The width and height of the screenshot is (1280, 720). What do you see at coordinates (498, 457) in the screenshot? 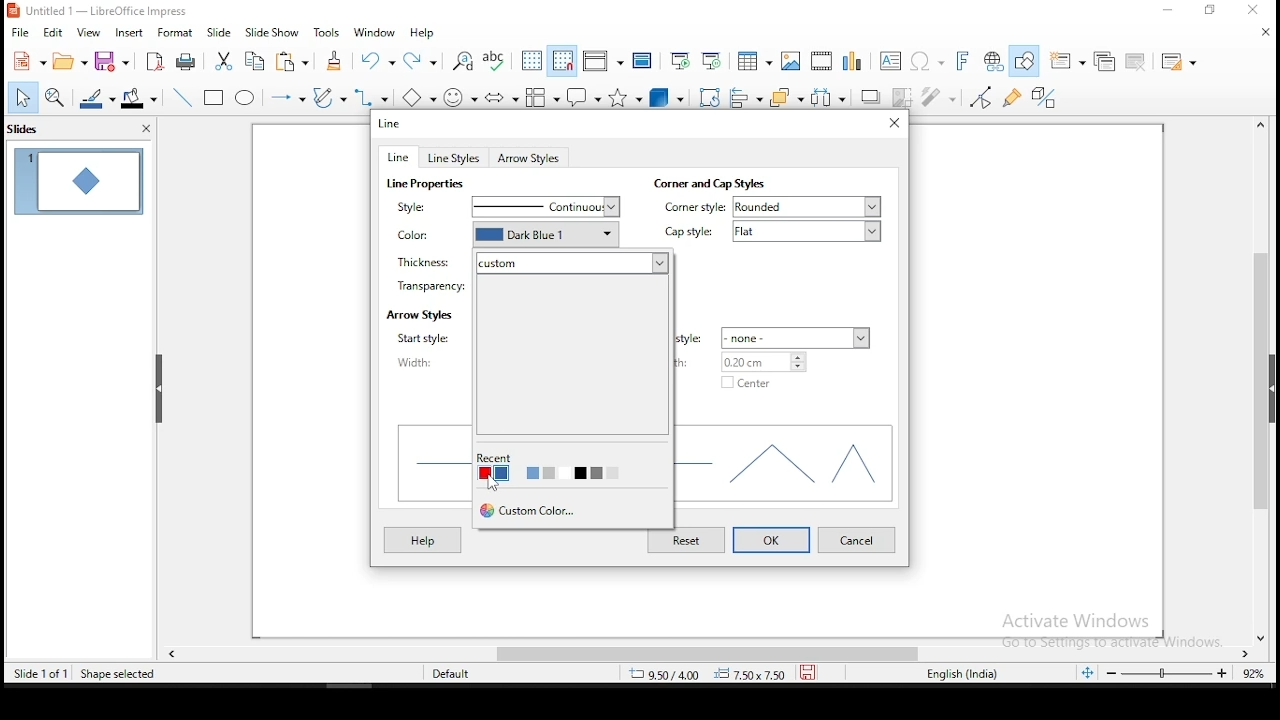
I see `recent colors` at bounding box center [498, 457].